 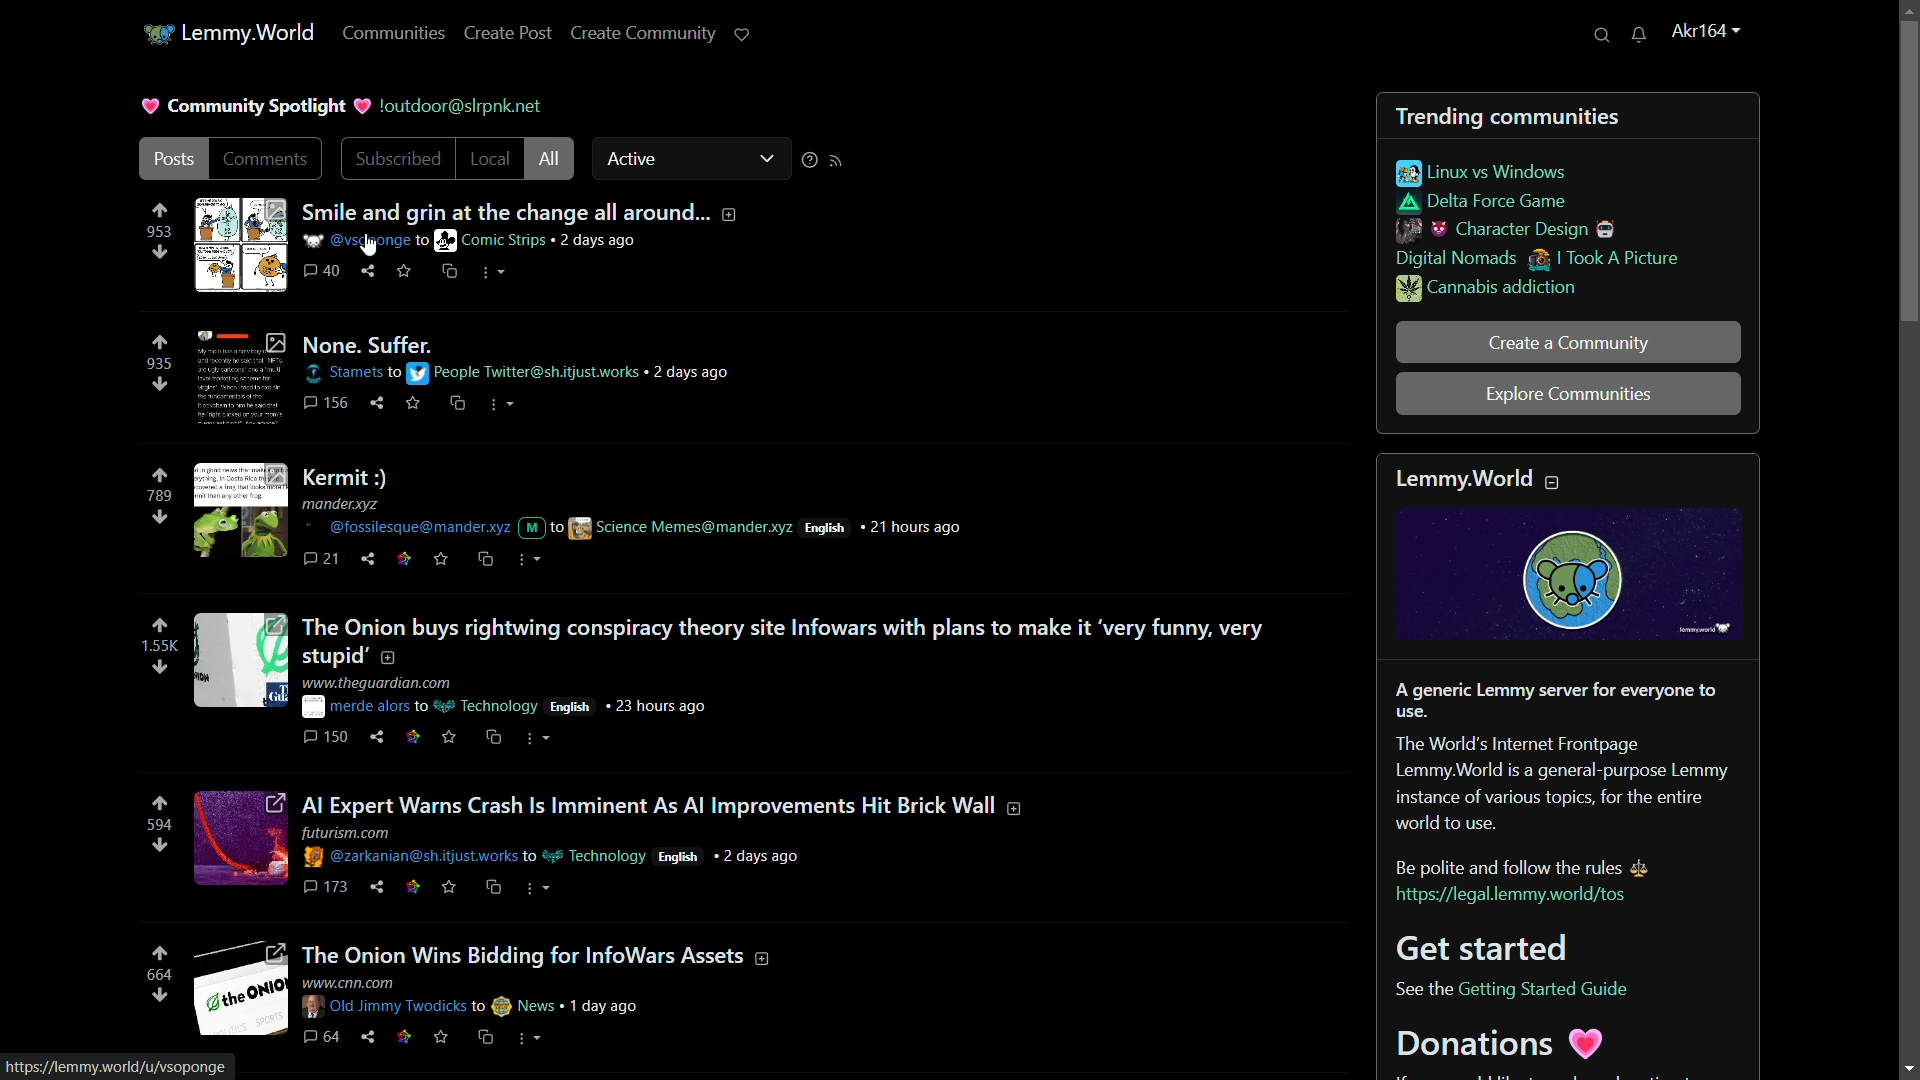 What do you see at coordinates (449, 889) in the screenshot?
I see `save` at bounding box center [449, 889].